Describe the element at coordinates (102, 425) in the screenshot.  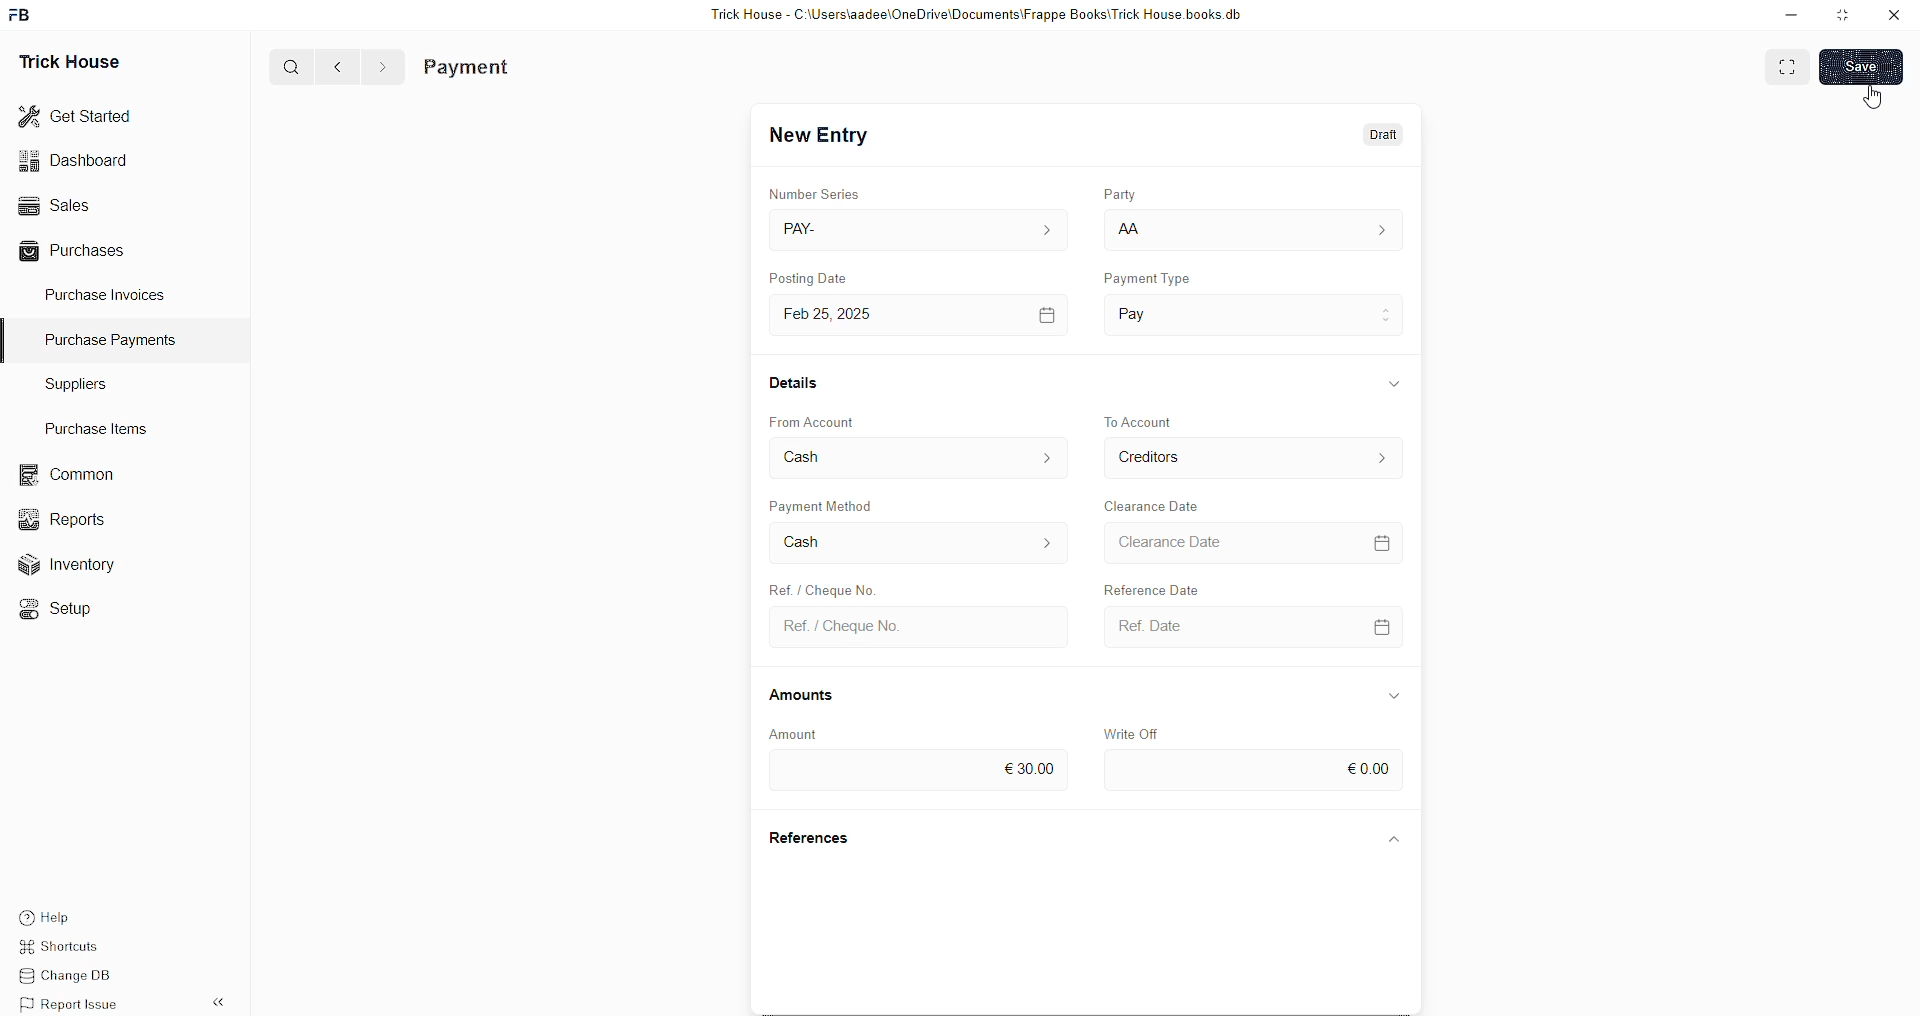
I see `Purchase Items` at that location.